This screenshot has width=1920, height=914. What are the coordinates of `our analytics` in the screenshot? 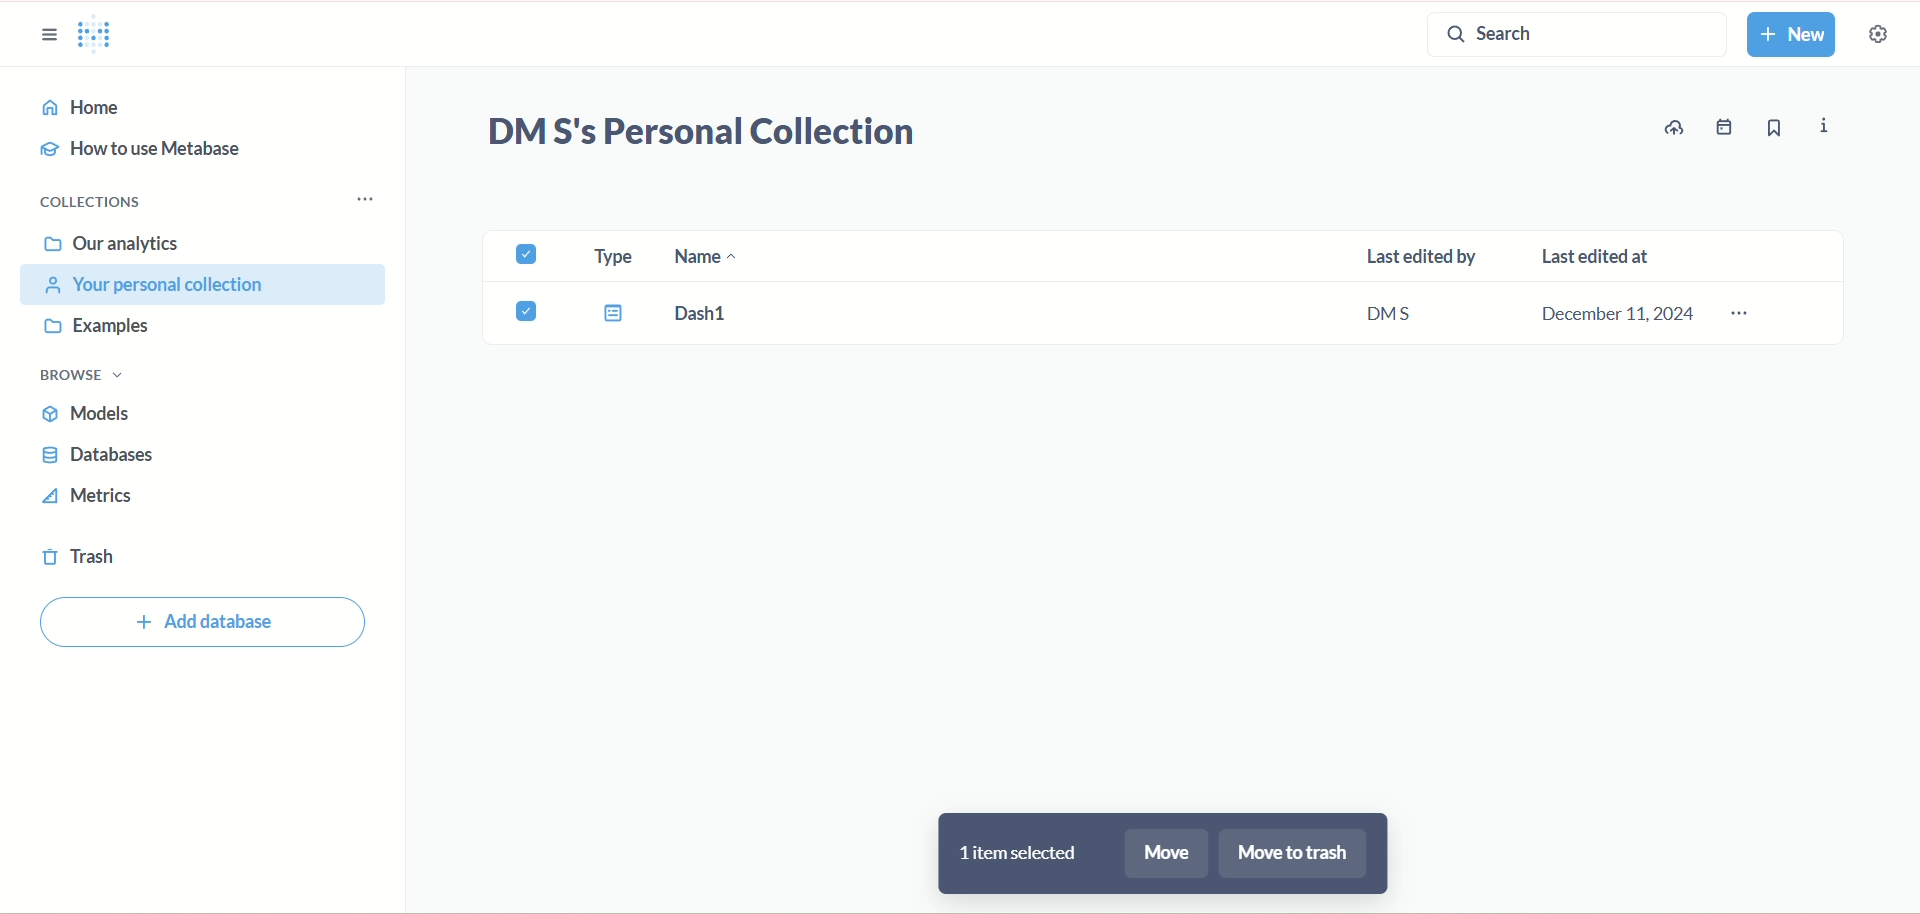 It's located at (117, 242).